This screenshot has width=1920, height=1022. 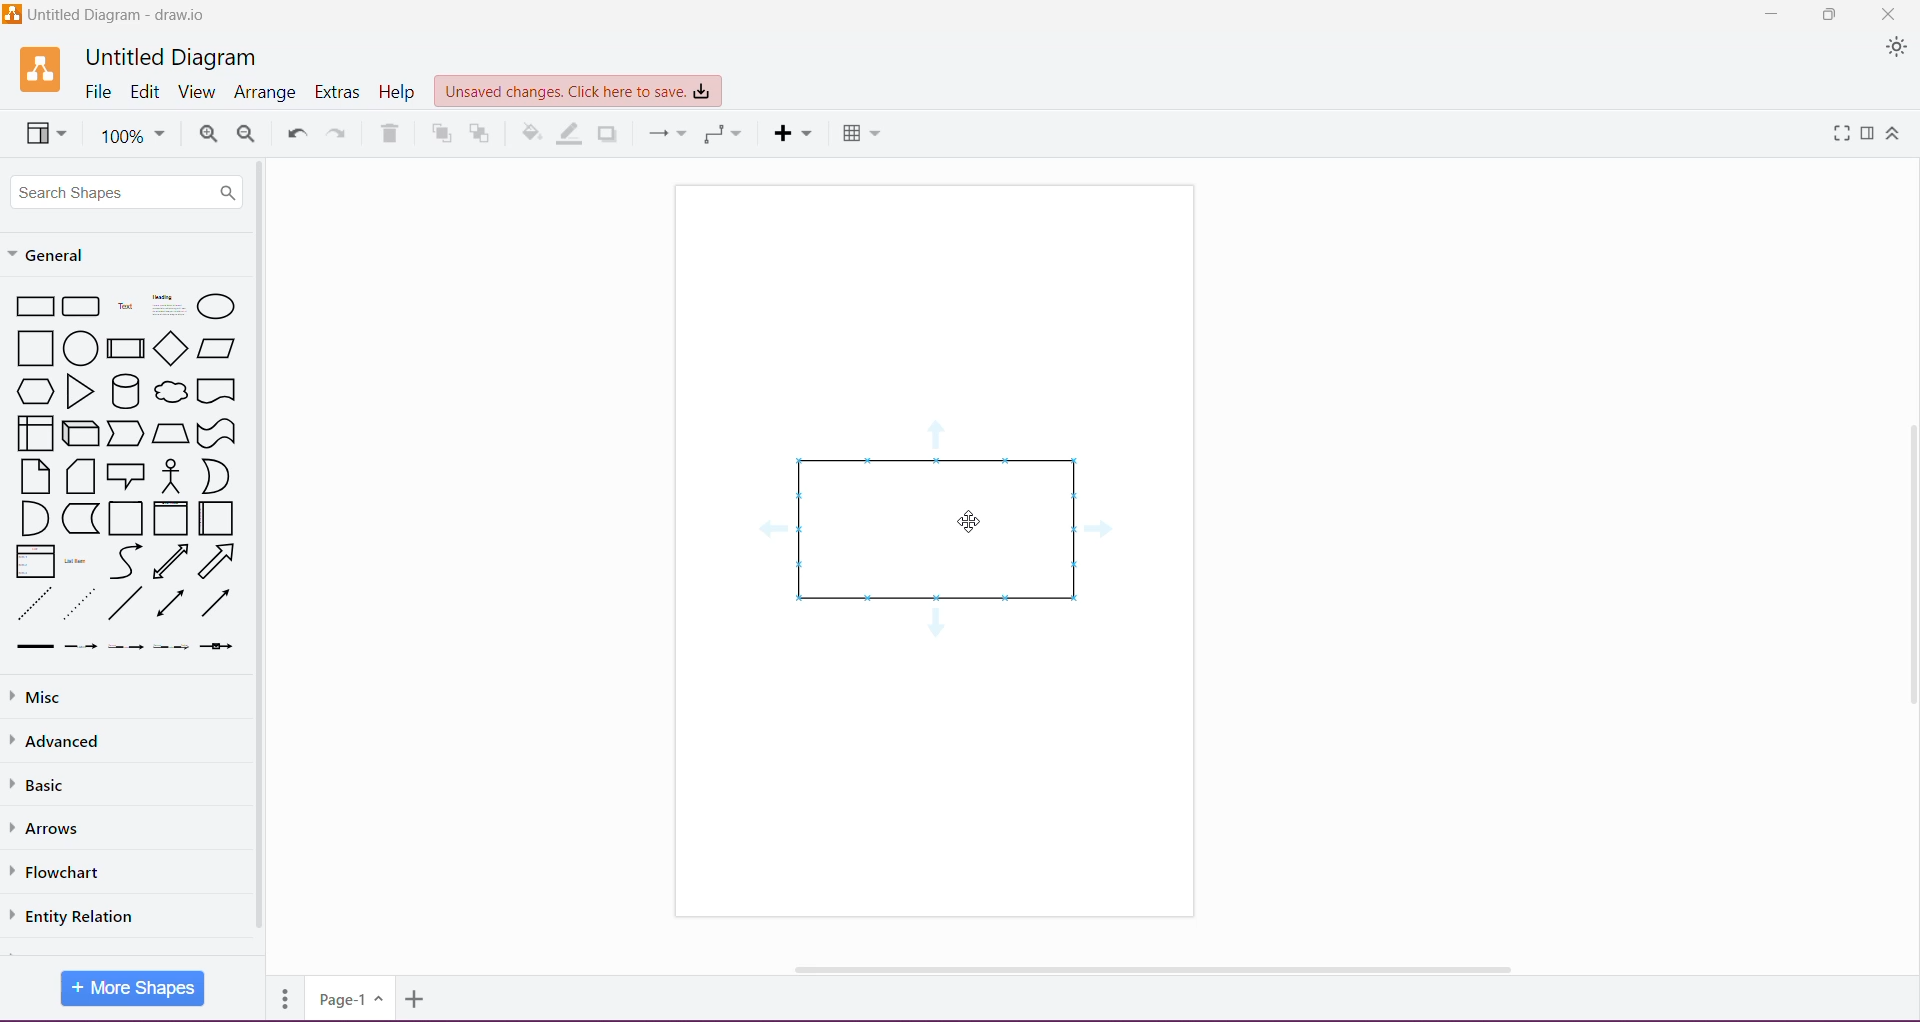 What do you see at coordinates (440, 133) in the screenshot?
I see `To Front` at bounding box center [440, 133].